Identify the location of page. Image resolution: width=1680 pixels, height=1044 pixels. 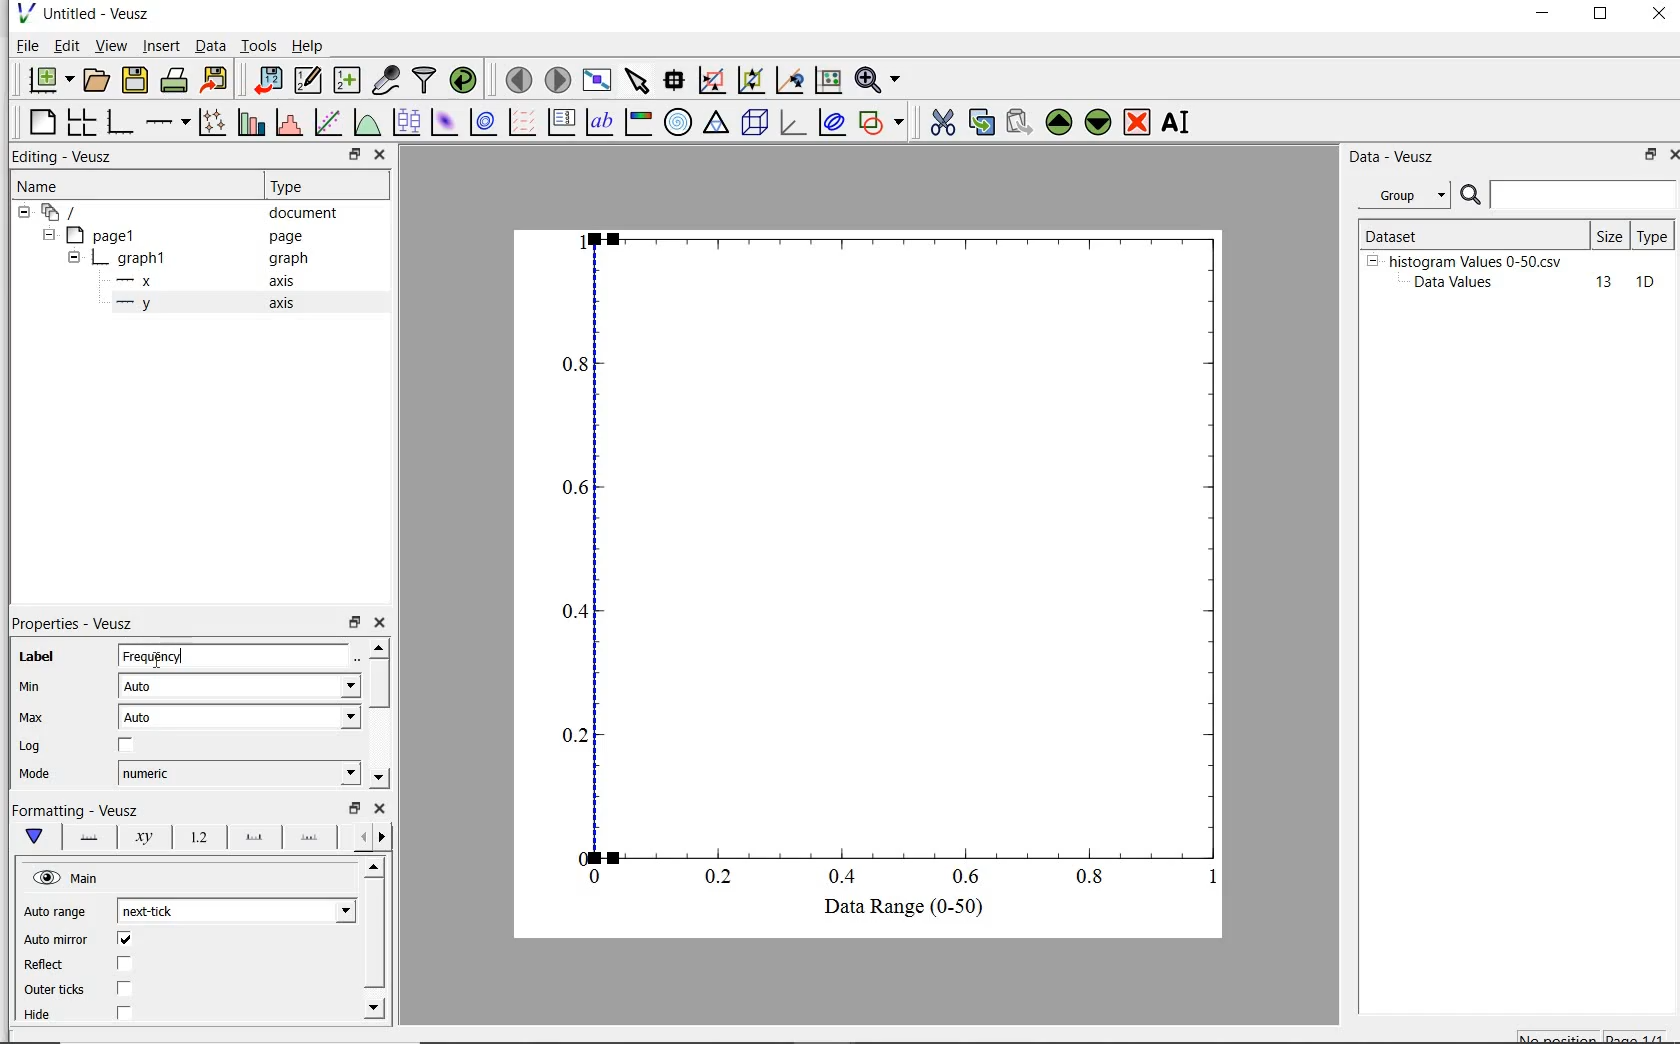
(296, 237).